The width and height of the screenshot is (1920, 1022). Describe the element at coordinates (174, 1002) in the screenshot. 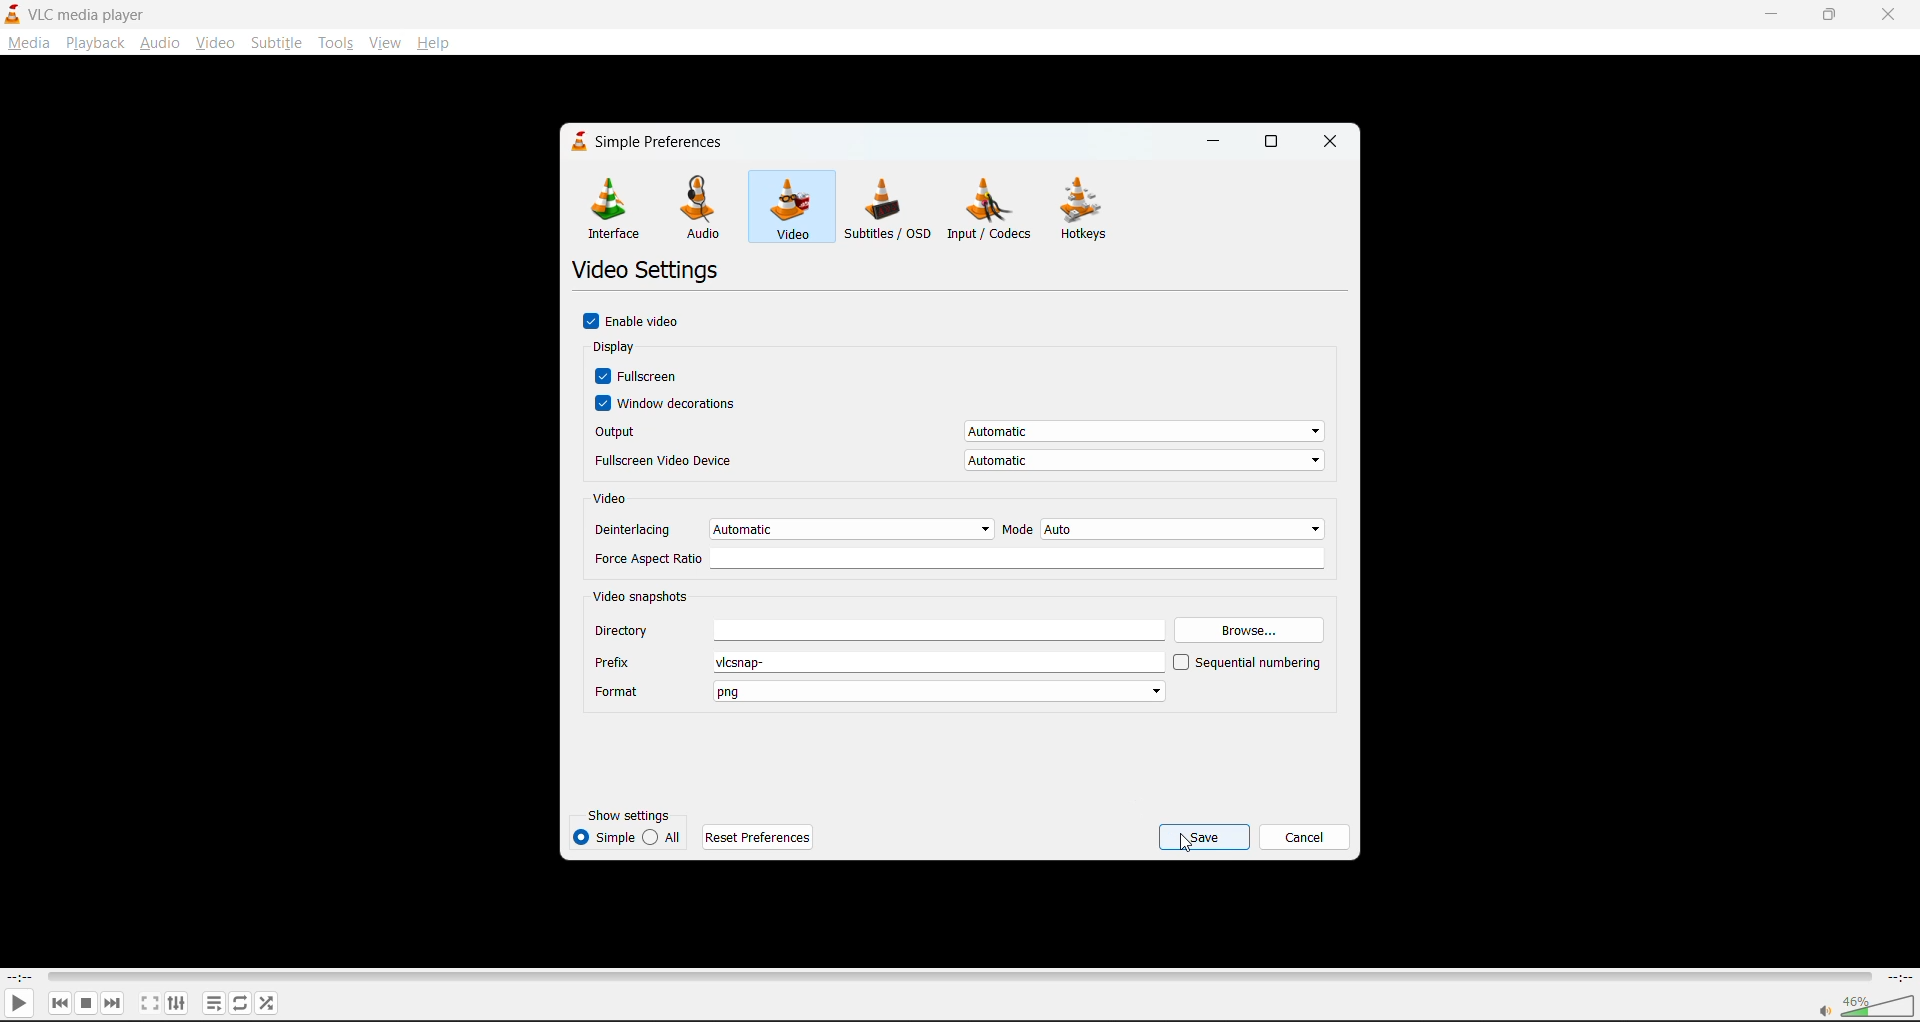

I see `settings` at that location.